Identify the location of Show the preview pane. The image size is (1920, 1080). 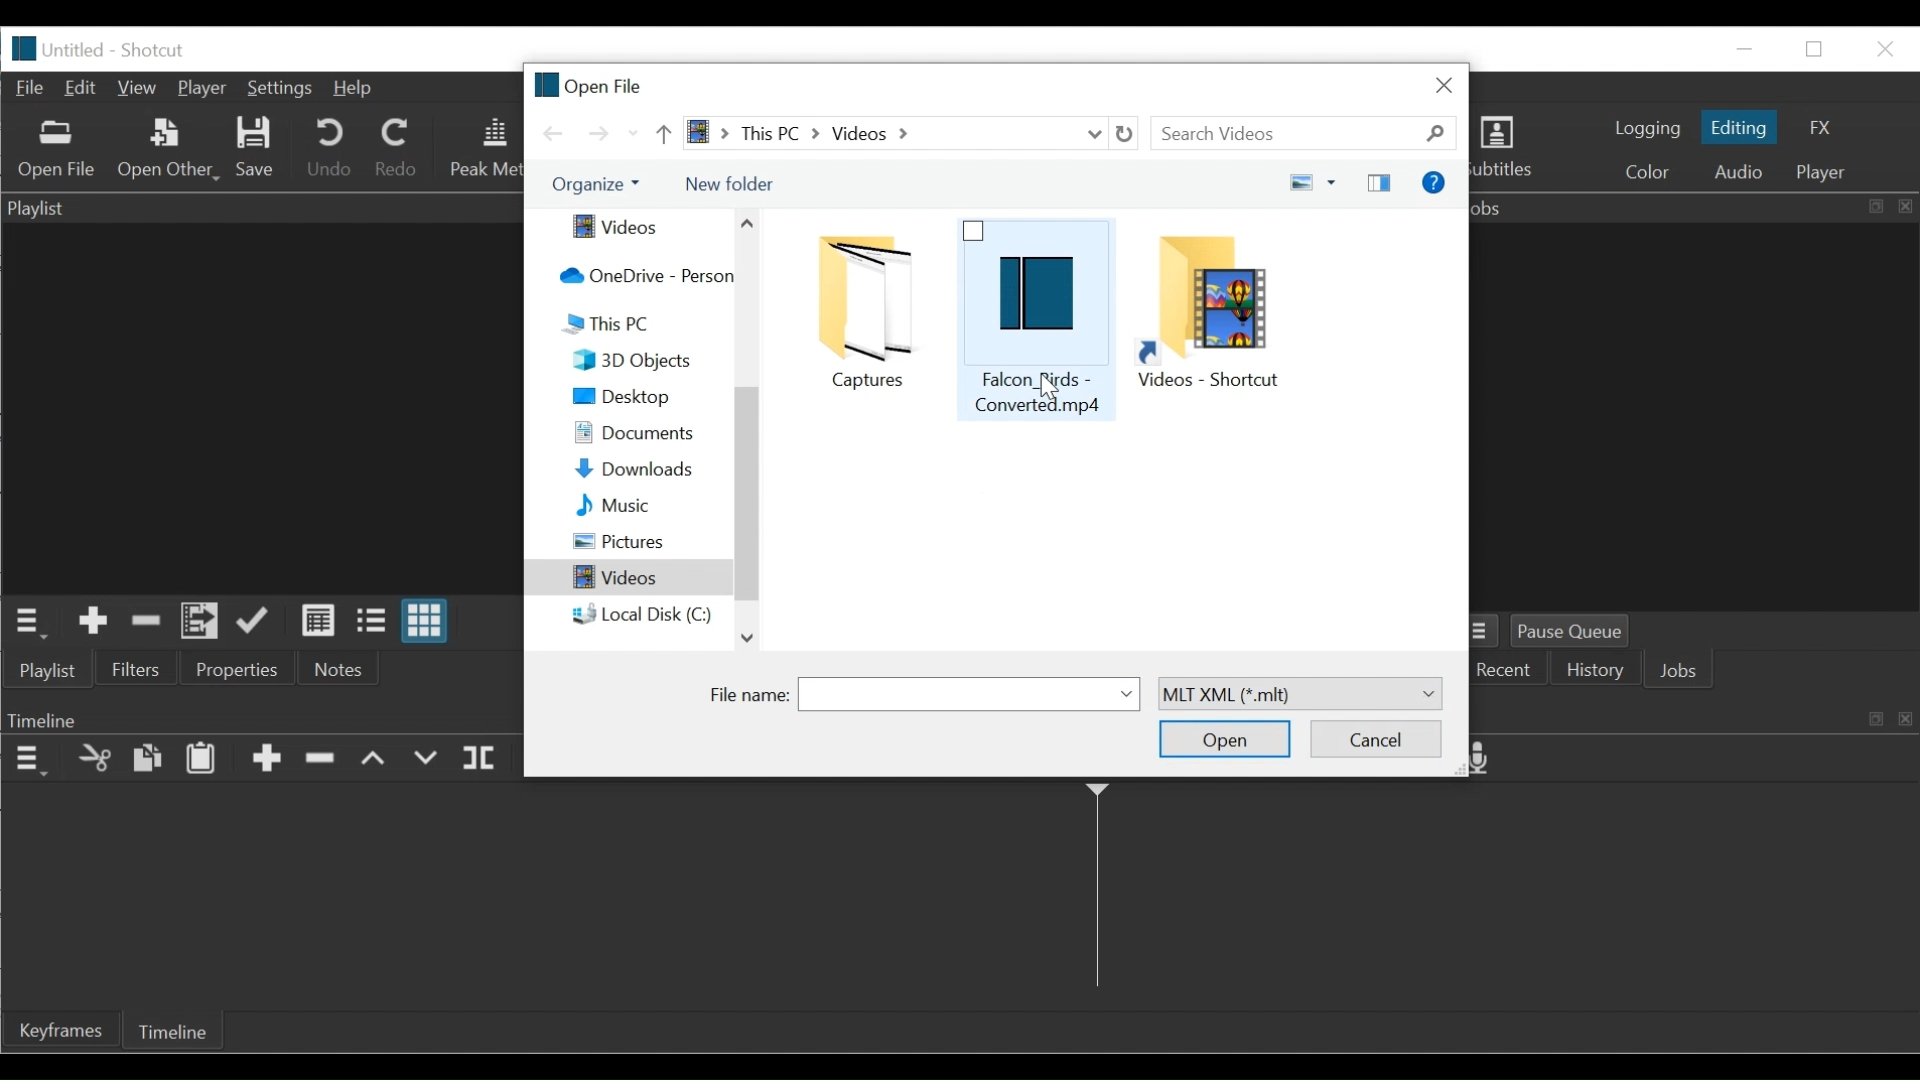
(1382, 182).